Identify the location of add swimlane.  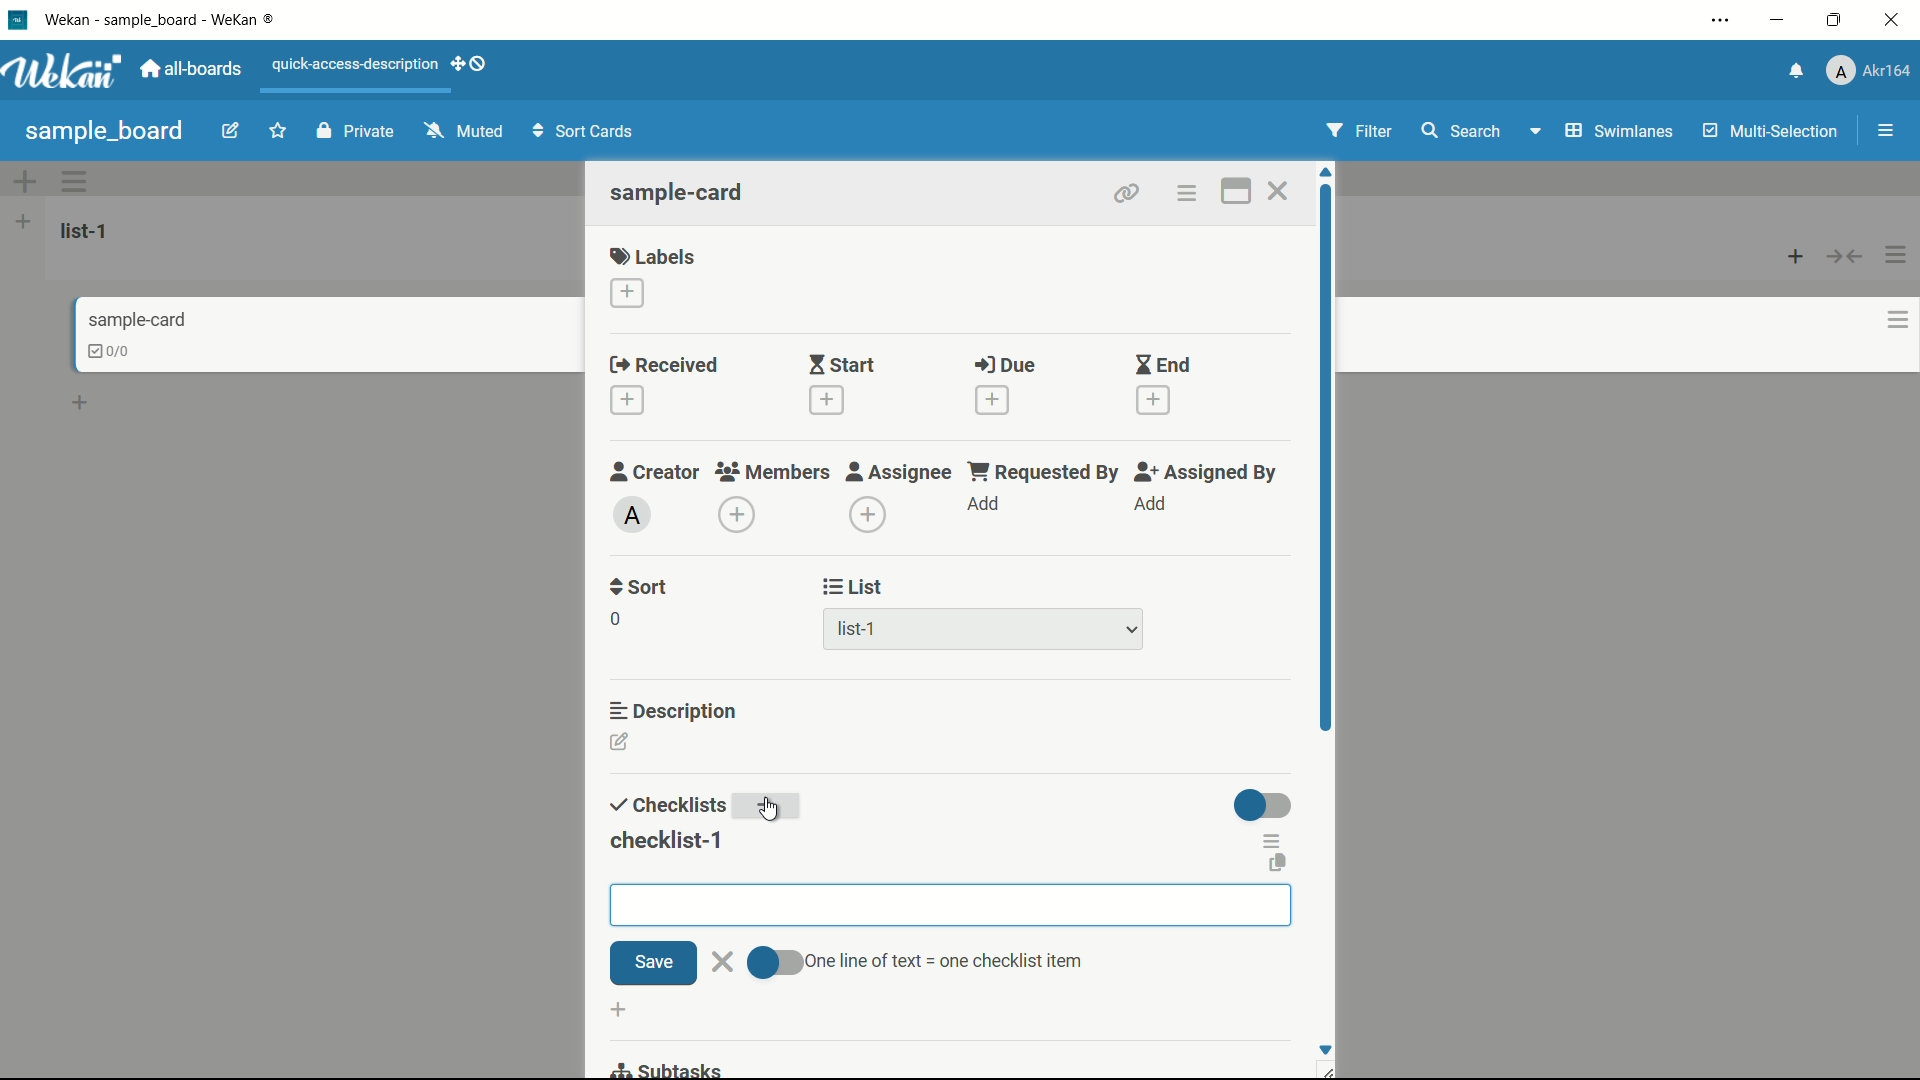
(23, 181).